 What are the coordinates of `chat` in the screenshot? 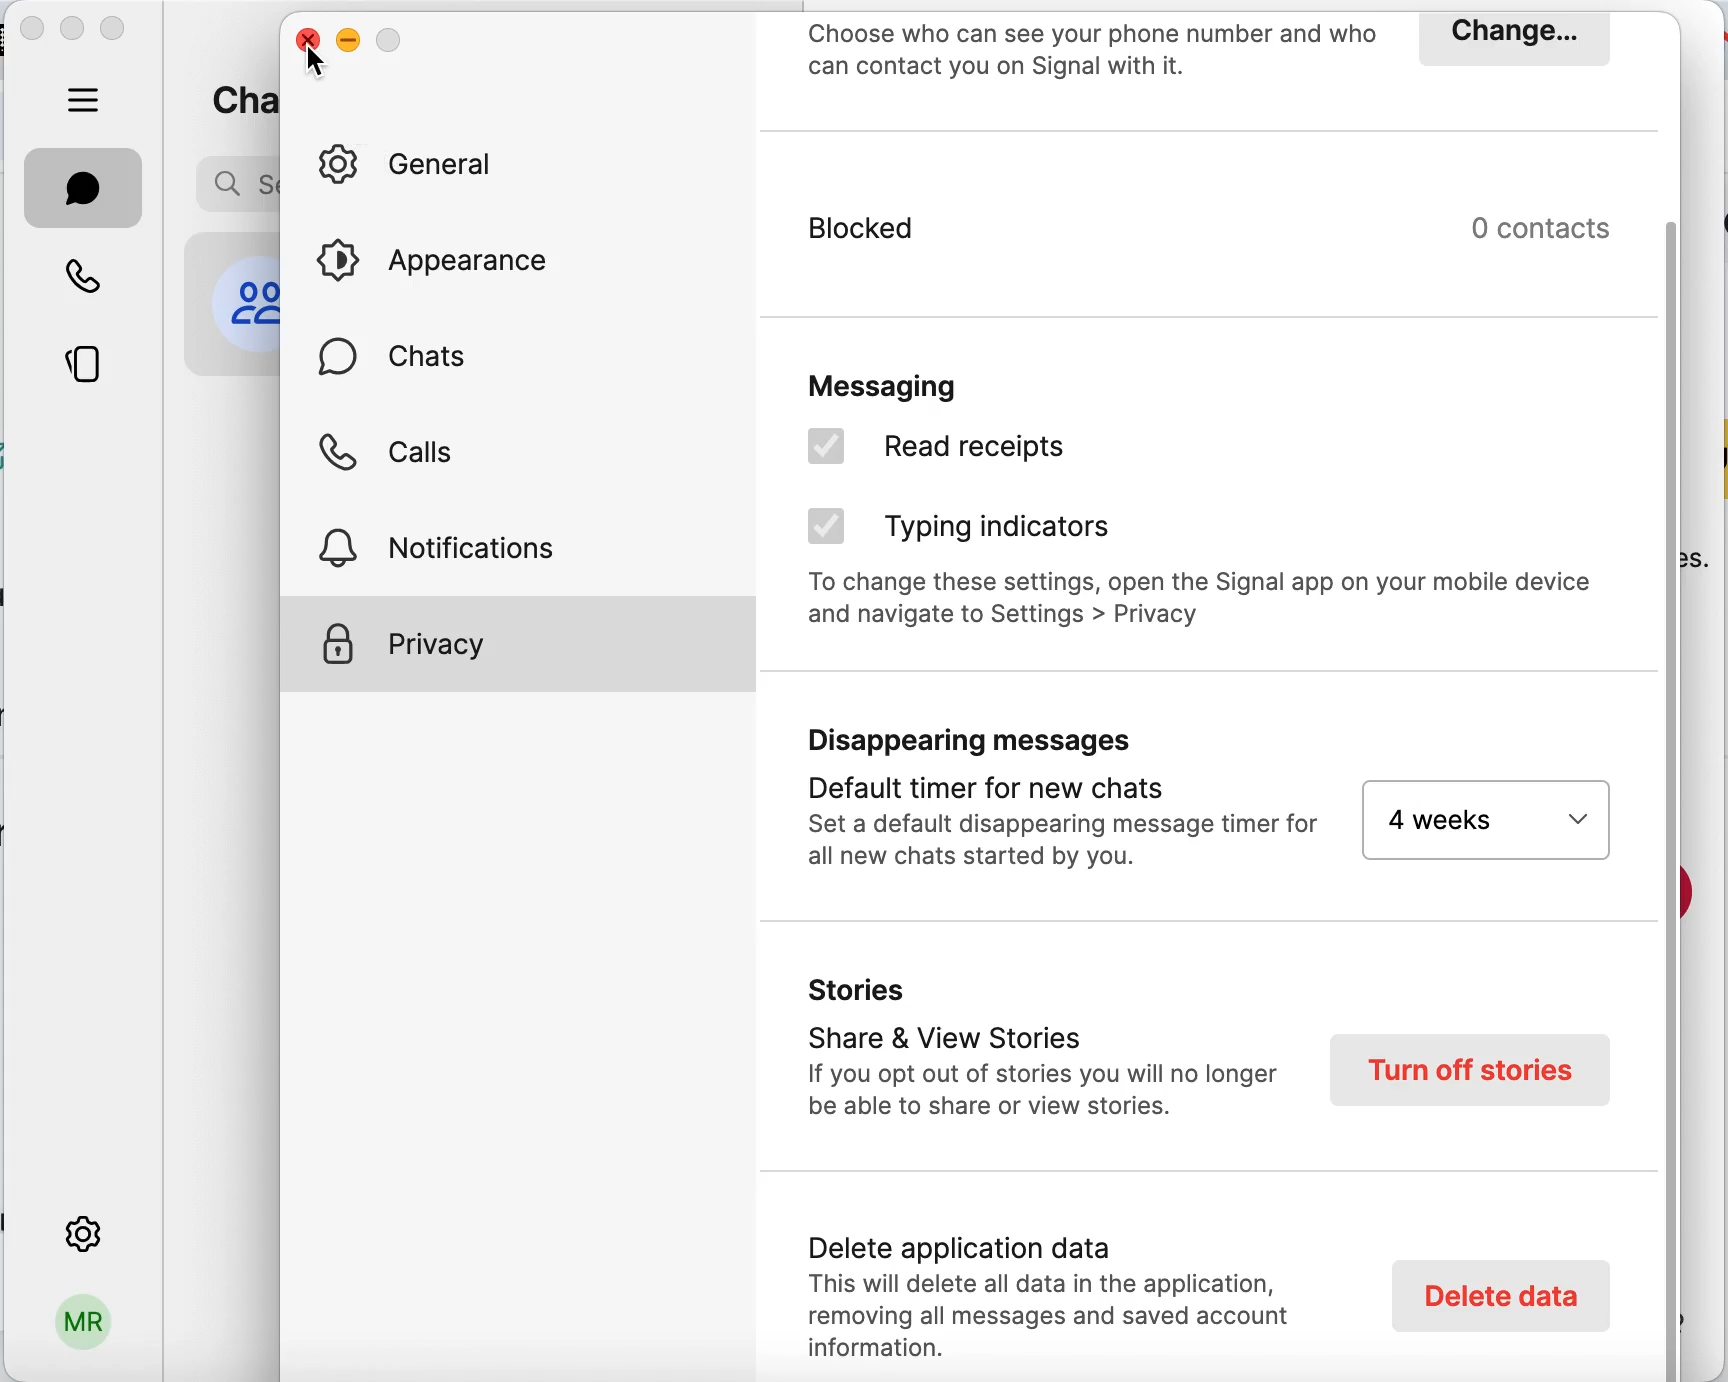 It's located at (84, 188).